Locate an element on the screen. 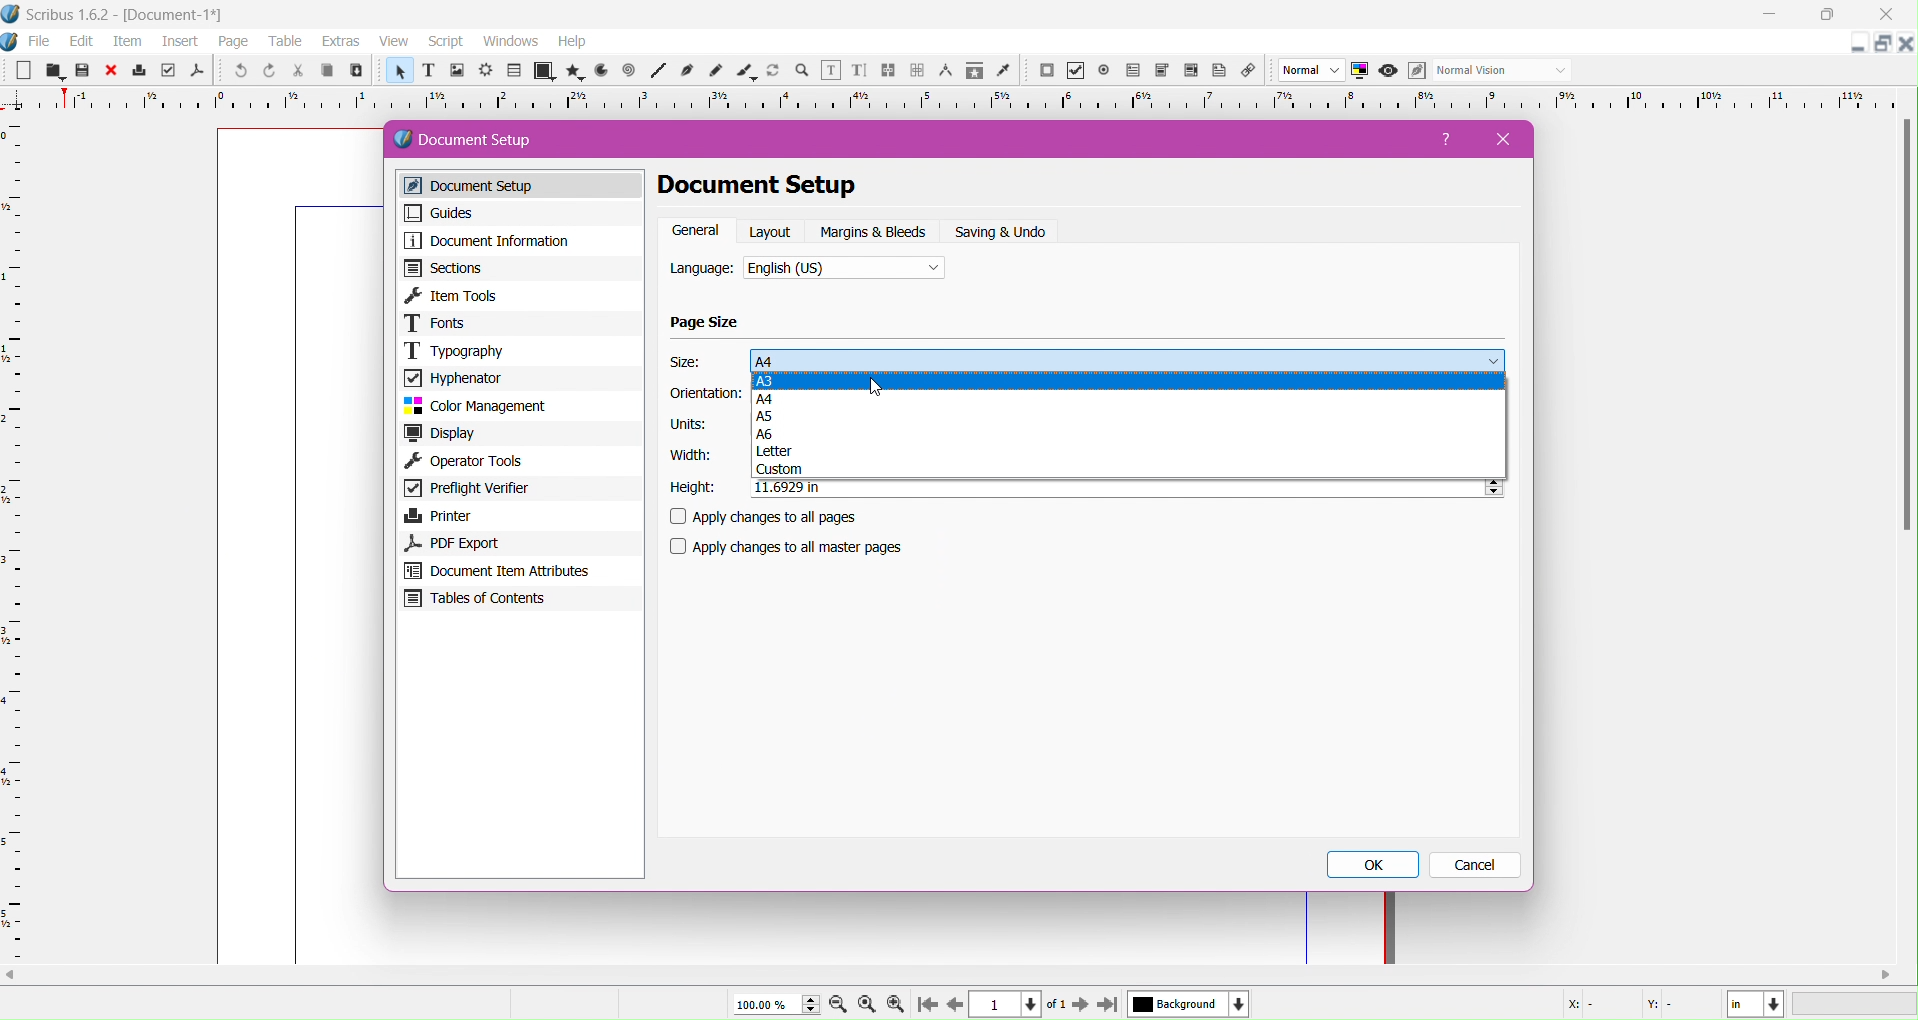 The image size is (1918, 1020). redo is located at coordinates (267, 71).